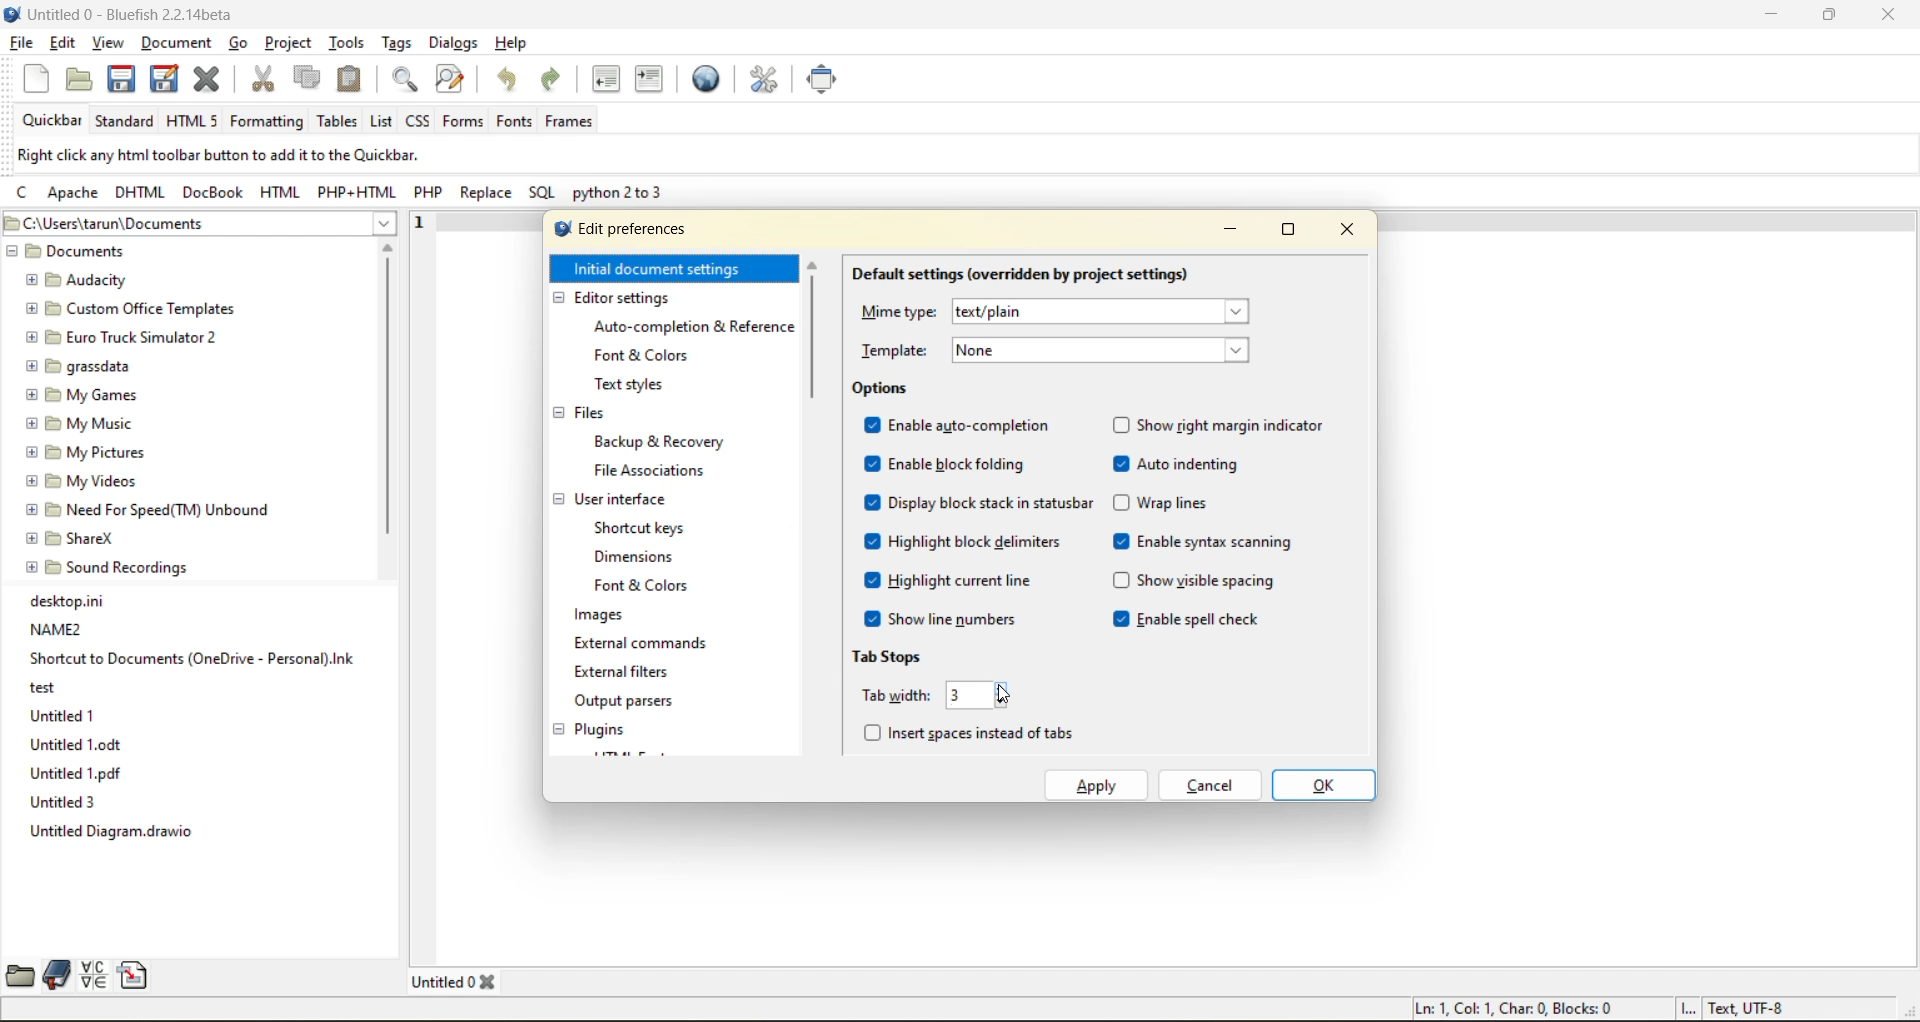  Describe the element at coordinates (120, 834) in the screenshot. I see `Untitled Diagram.drawio` at that location.